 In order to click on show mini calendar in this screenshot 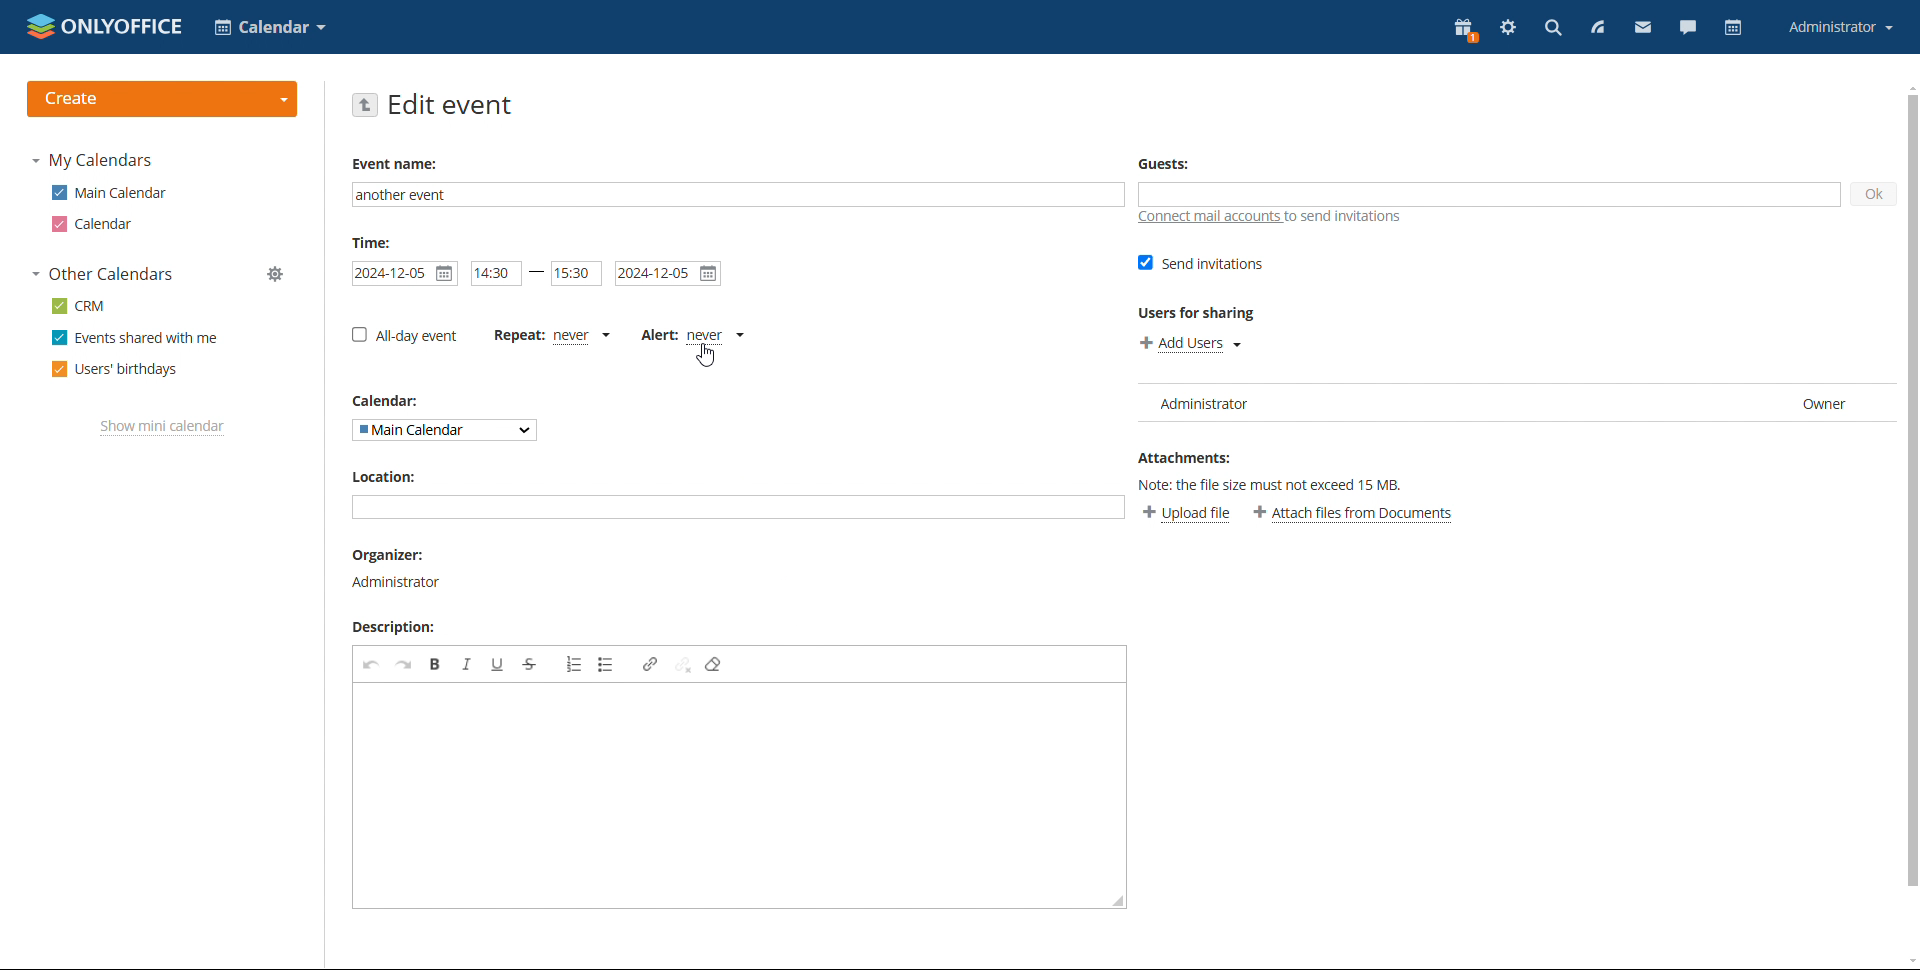, I will do `click(163, 427)`.